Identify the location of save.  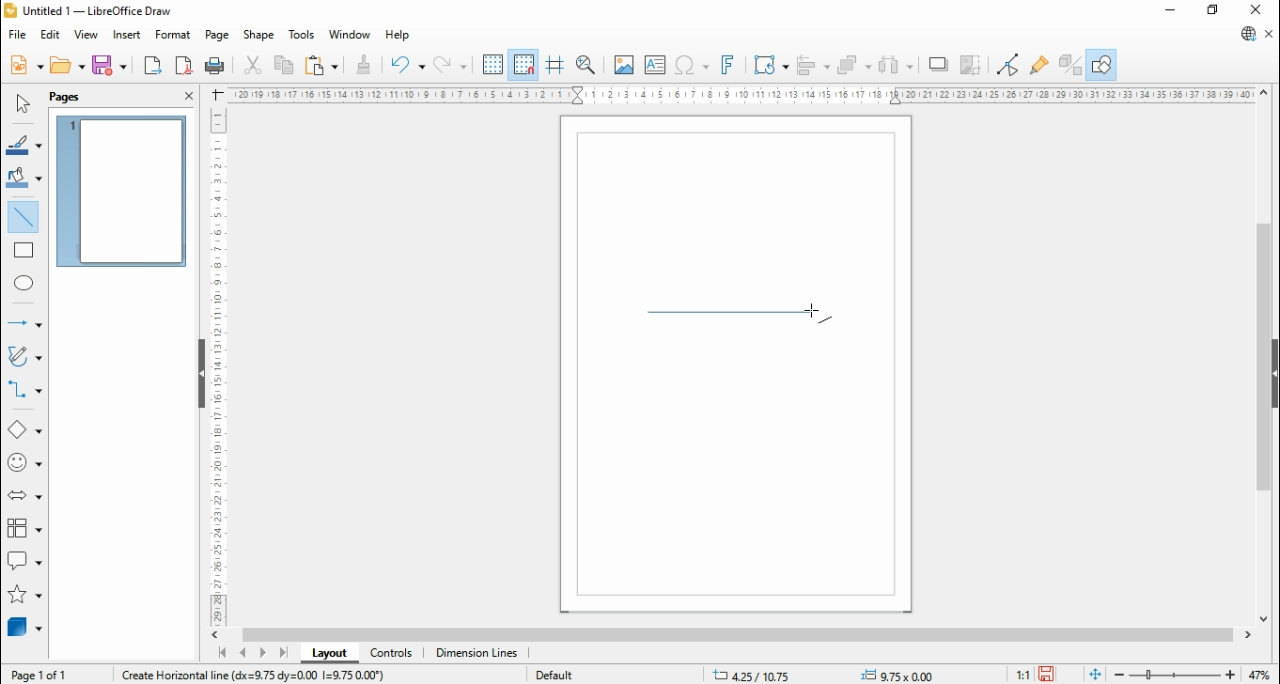
(1047, 674).